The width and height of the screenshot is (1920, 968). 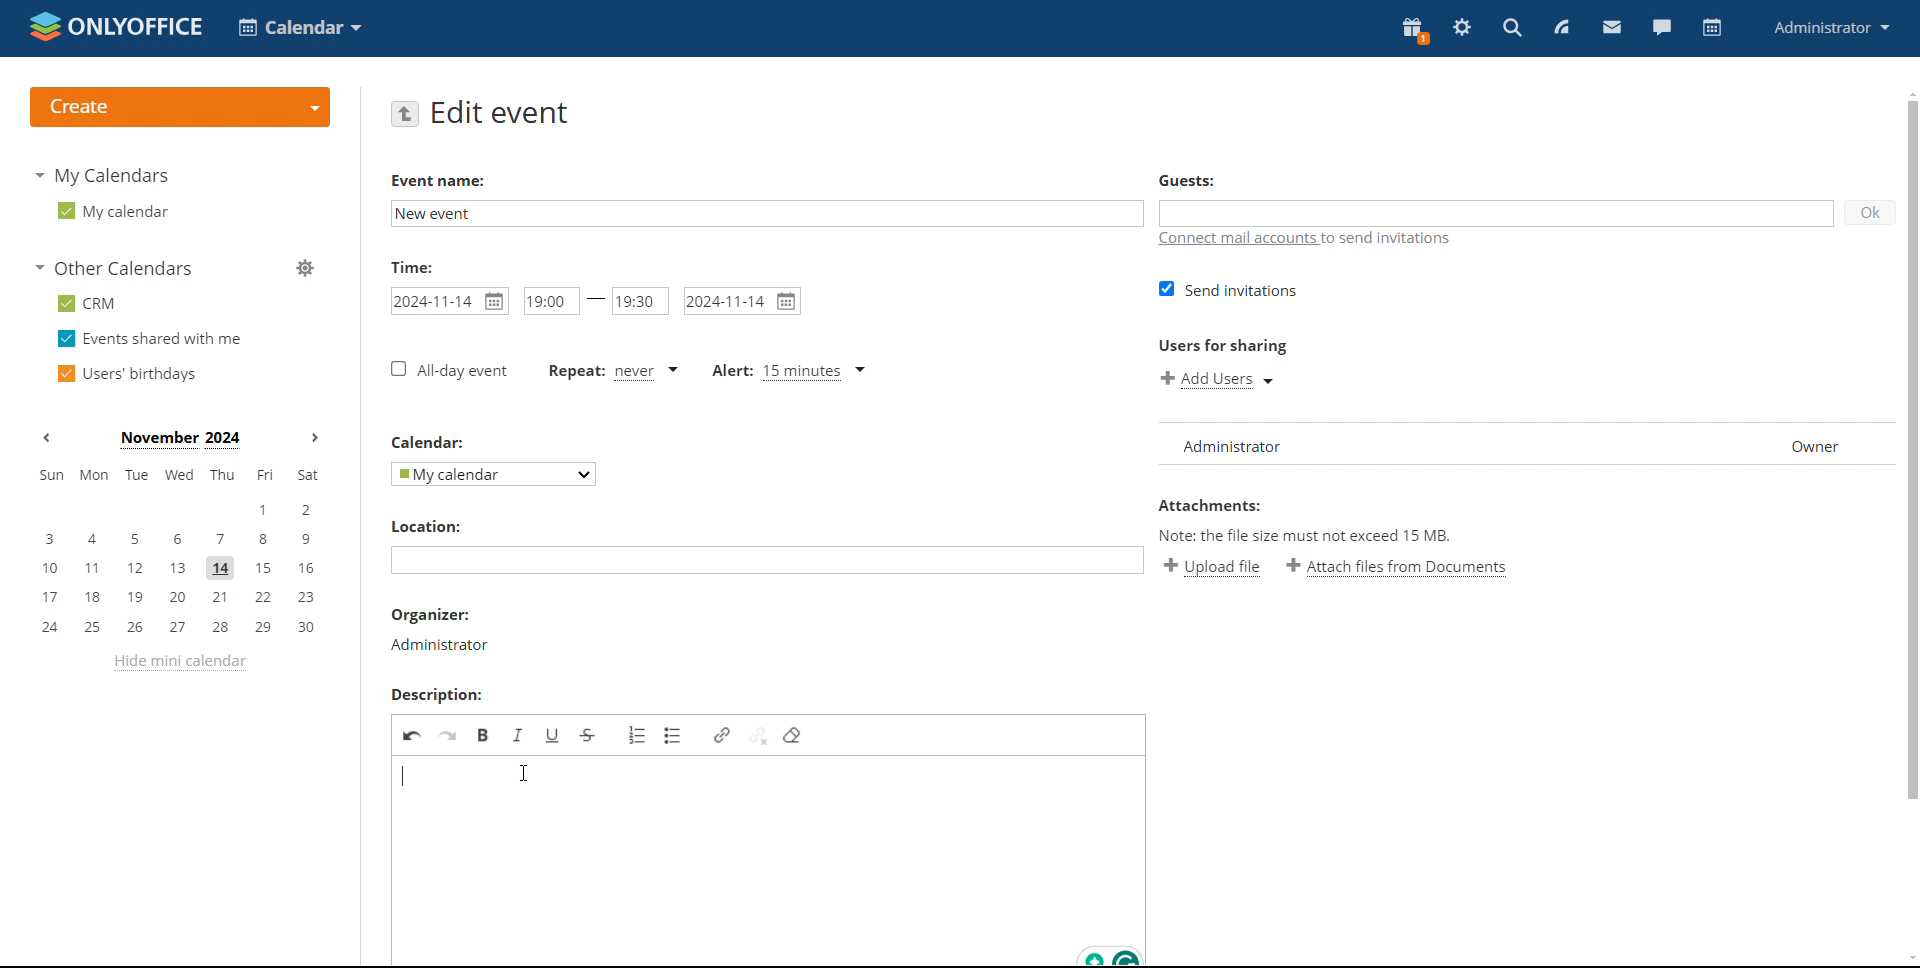 I want to click on event name, so click(x=442, y=177).